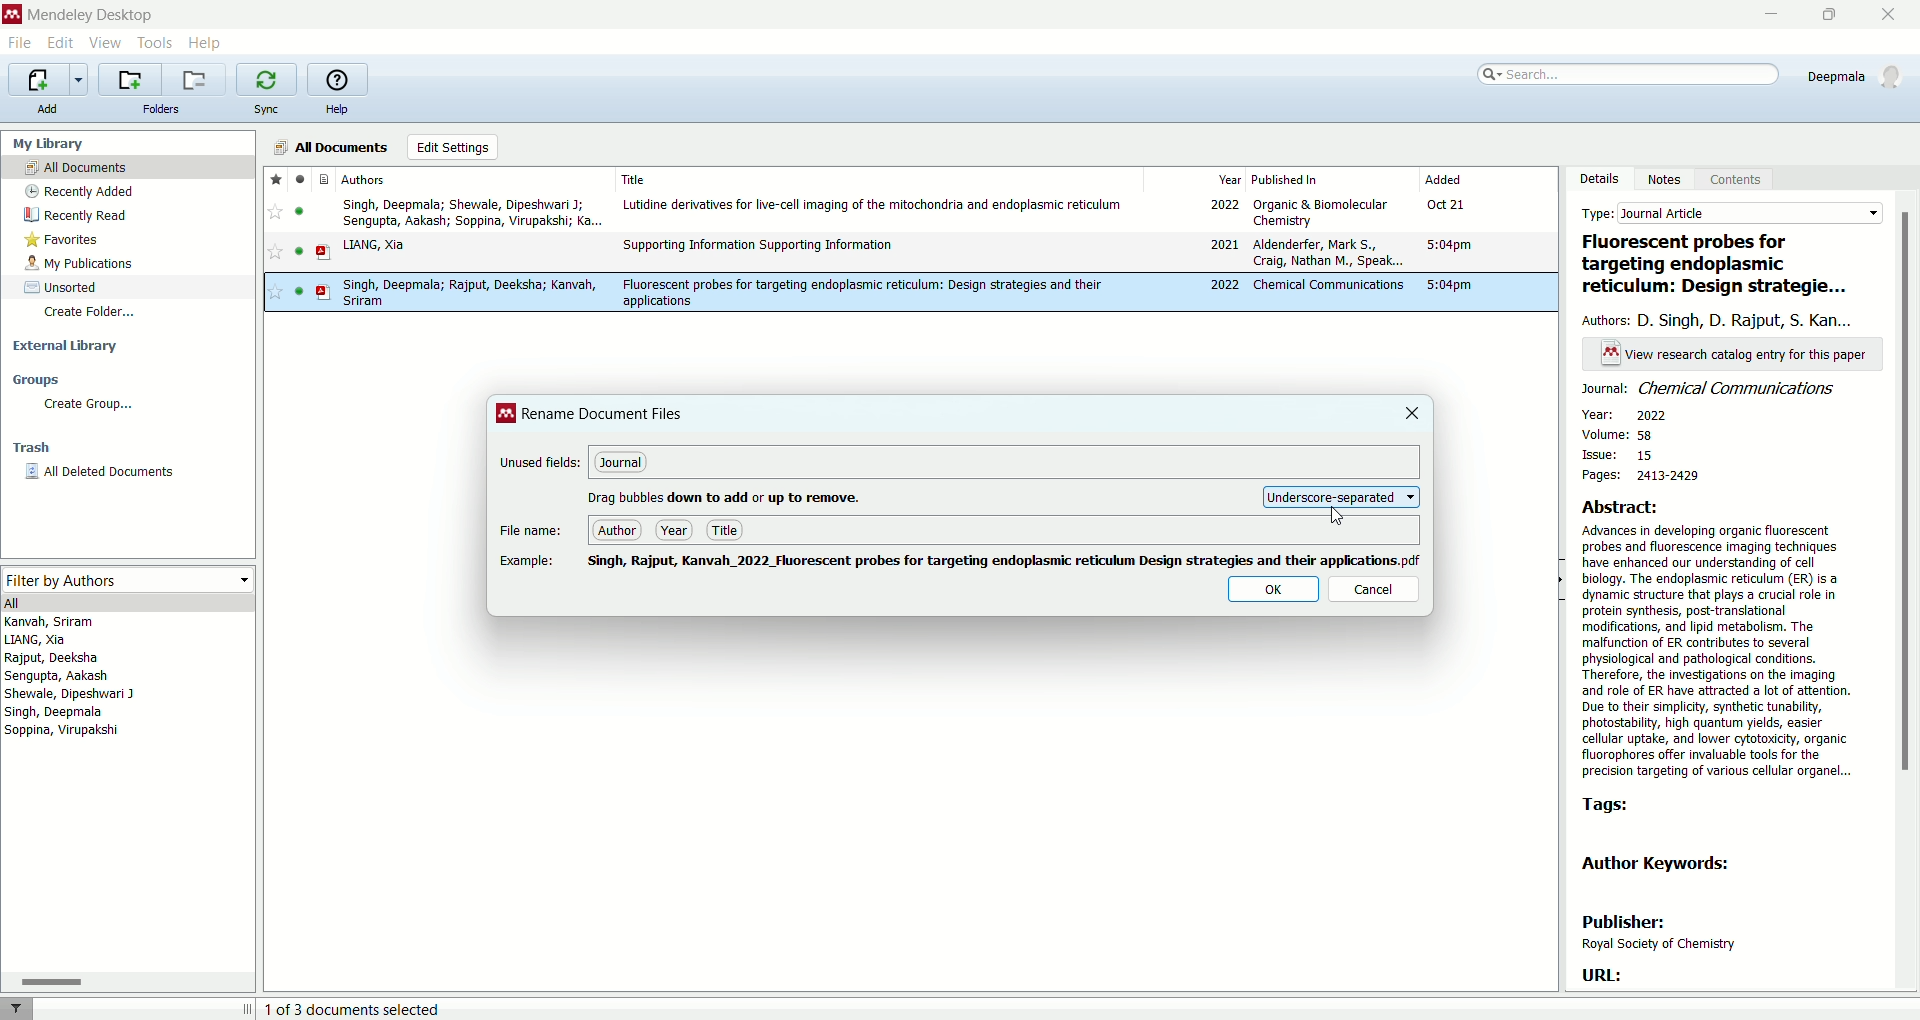 This screenshot has width=1920, height=1020. Describe the element at coordinates (278, 293) in the screenshot. I see `favorite` at that location.